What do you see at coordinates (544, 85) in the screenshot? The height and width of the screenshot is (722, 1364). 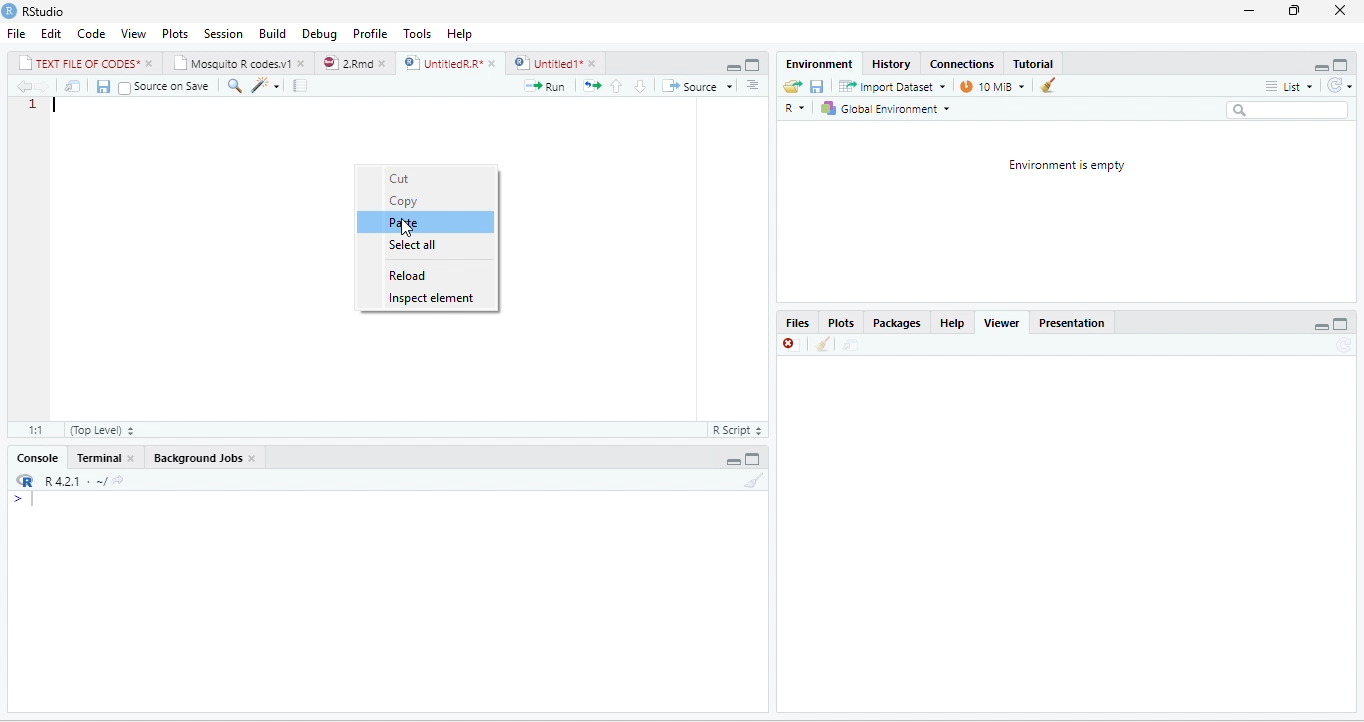 I see `run the current line or selection` at bounding box center [544, 85].